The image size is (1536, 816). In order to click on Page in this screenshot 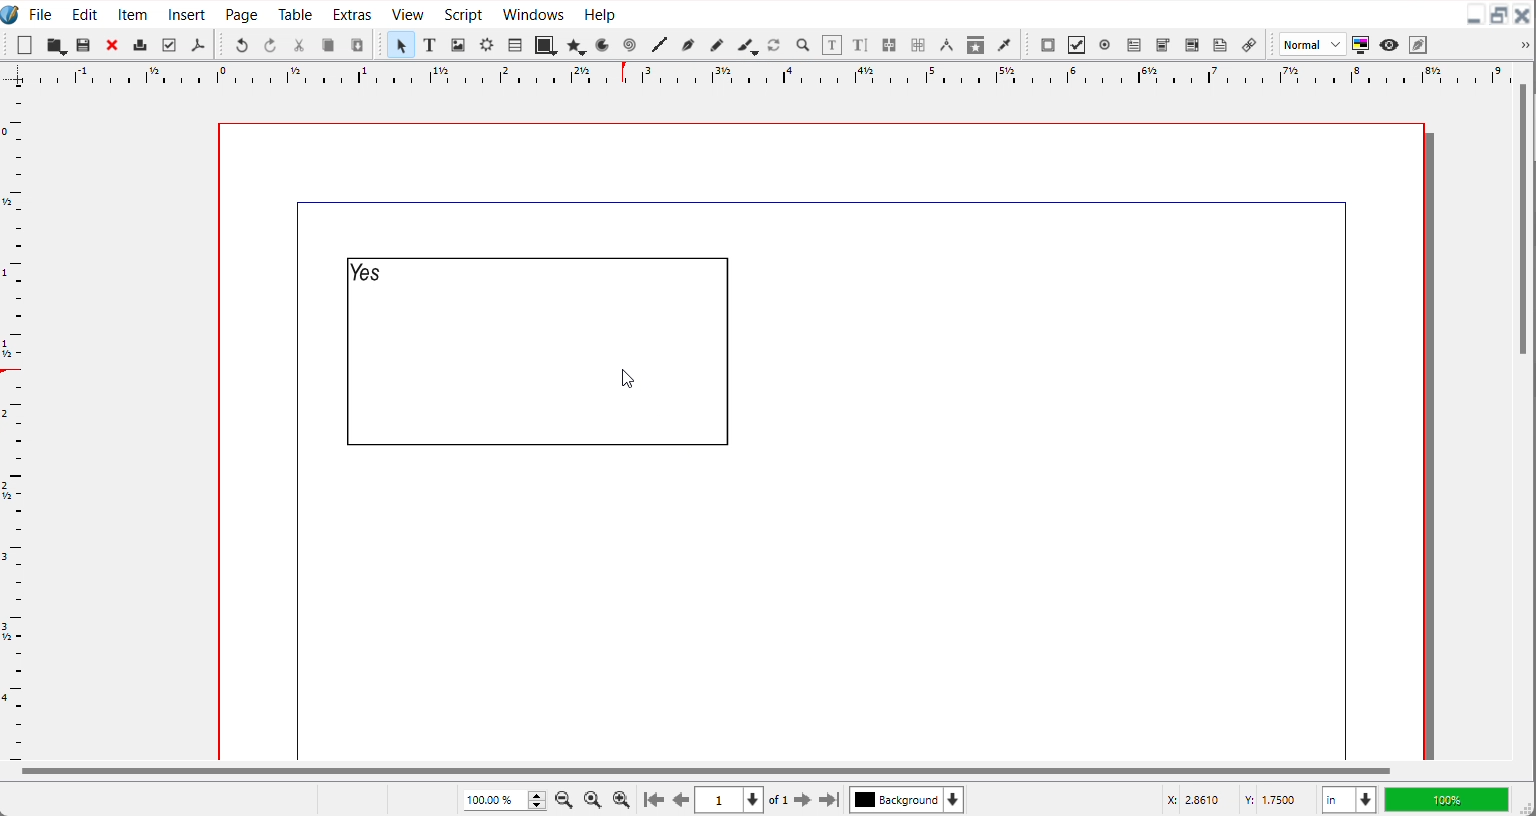, I will do `click(241, 13)`.